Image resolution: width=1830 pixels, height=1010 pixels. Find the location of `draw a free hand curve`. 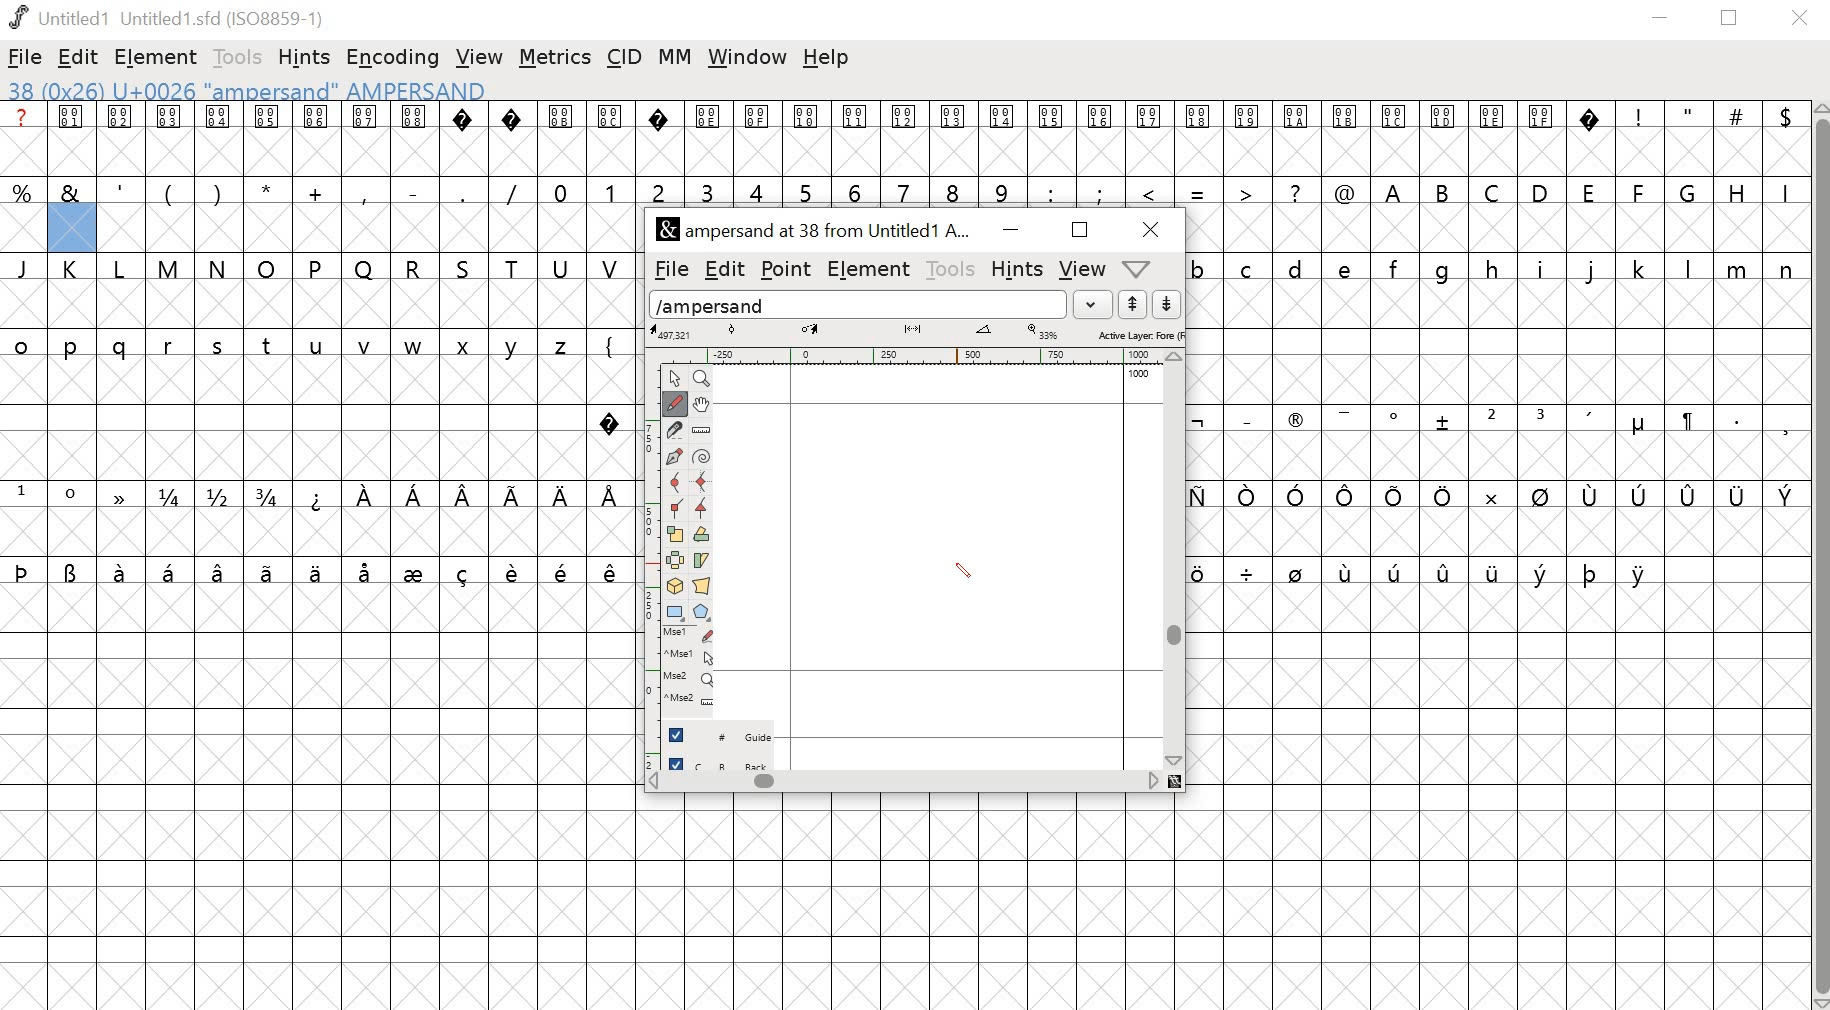

draw a free hand curve is located at coordinates (673, 403).